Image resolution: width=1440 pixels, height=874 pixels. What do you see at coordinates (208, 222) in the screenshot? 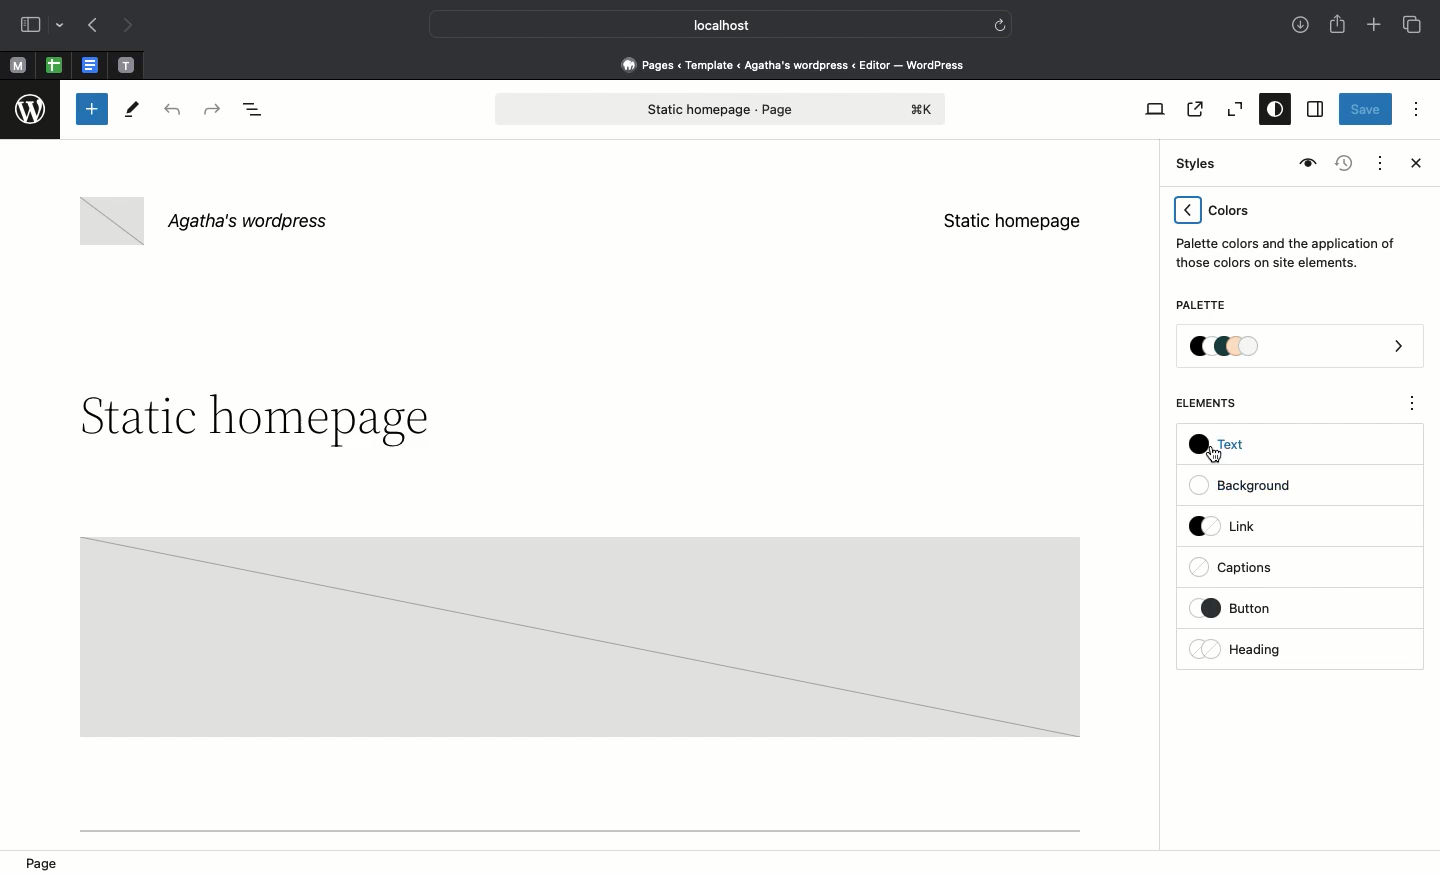
I see `Wordpress name` at bounding box center [208, 222].